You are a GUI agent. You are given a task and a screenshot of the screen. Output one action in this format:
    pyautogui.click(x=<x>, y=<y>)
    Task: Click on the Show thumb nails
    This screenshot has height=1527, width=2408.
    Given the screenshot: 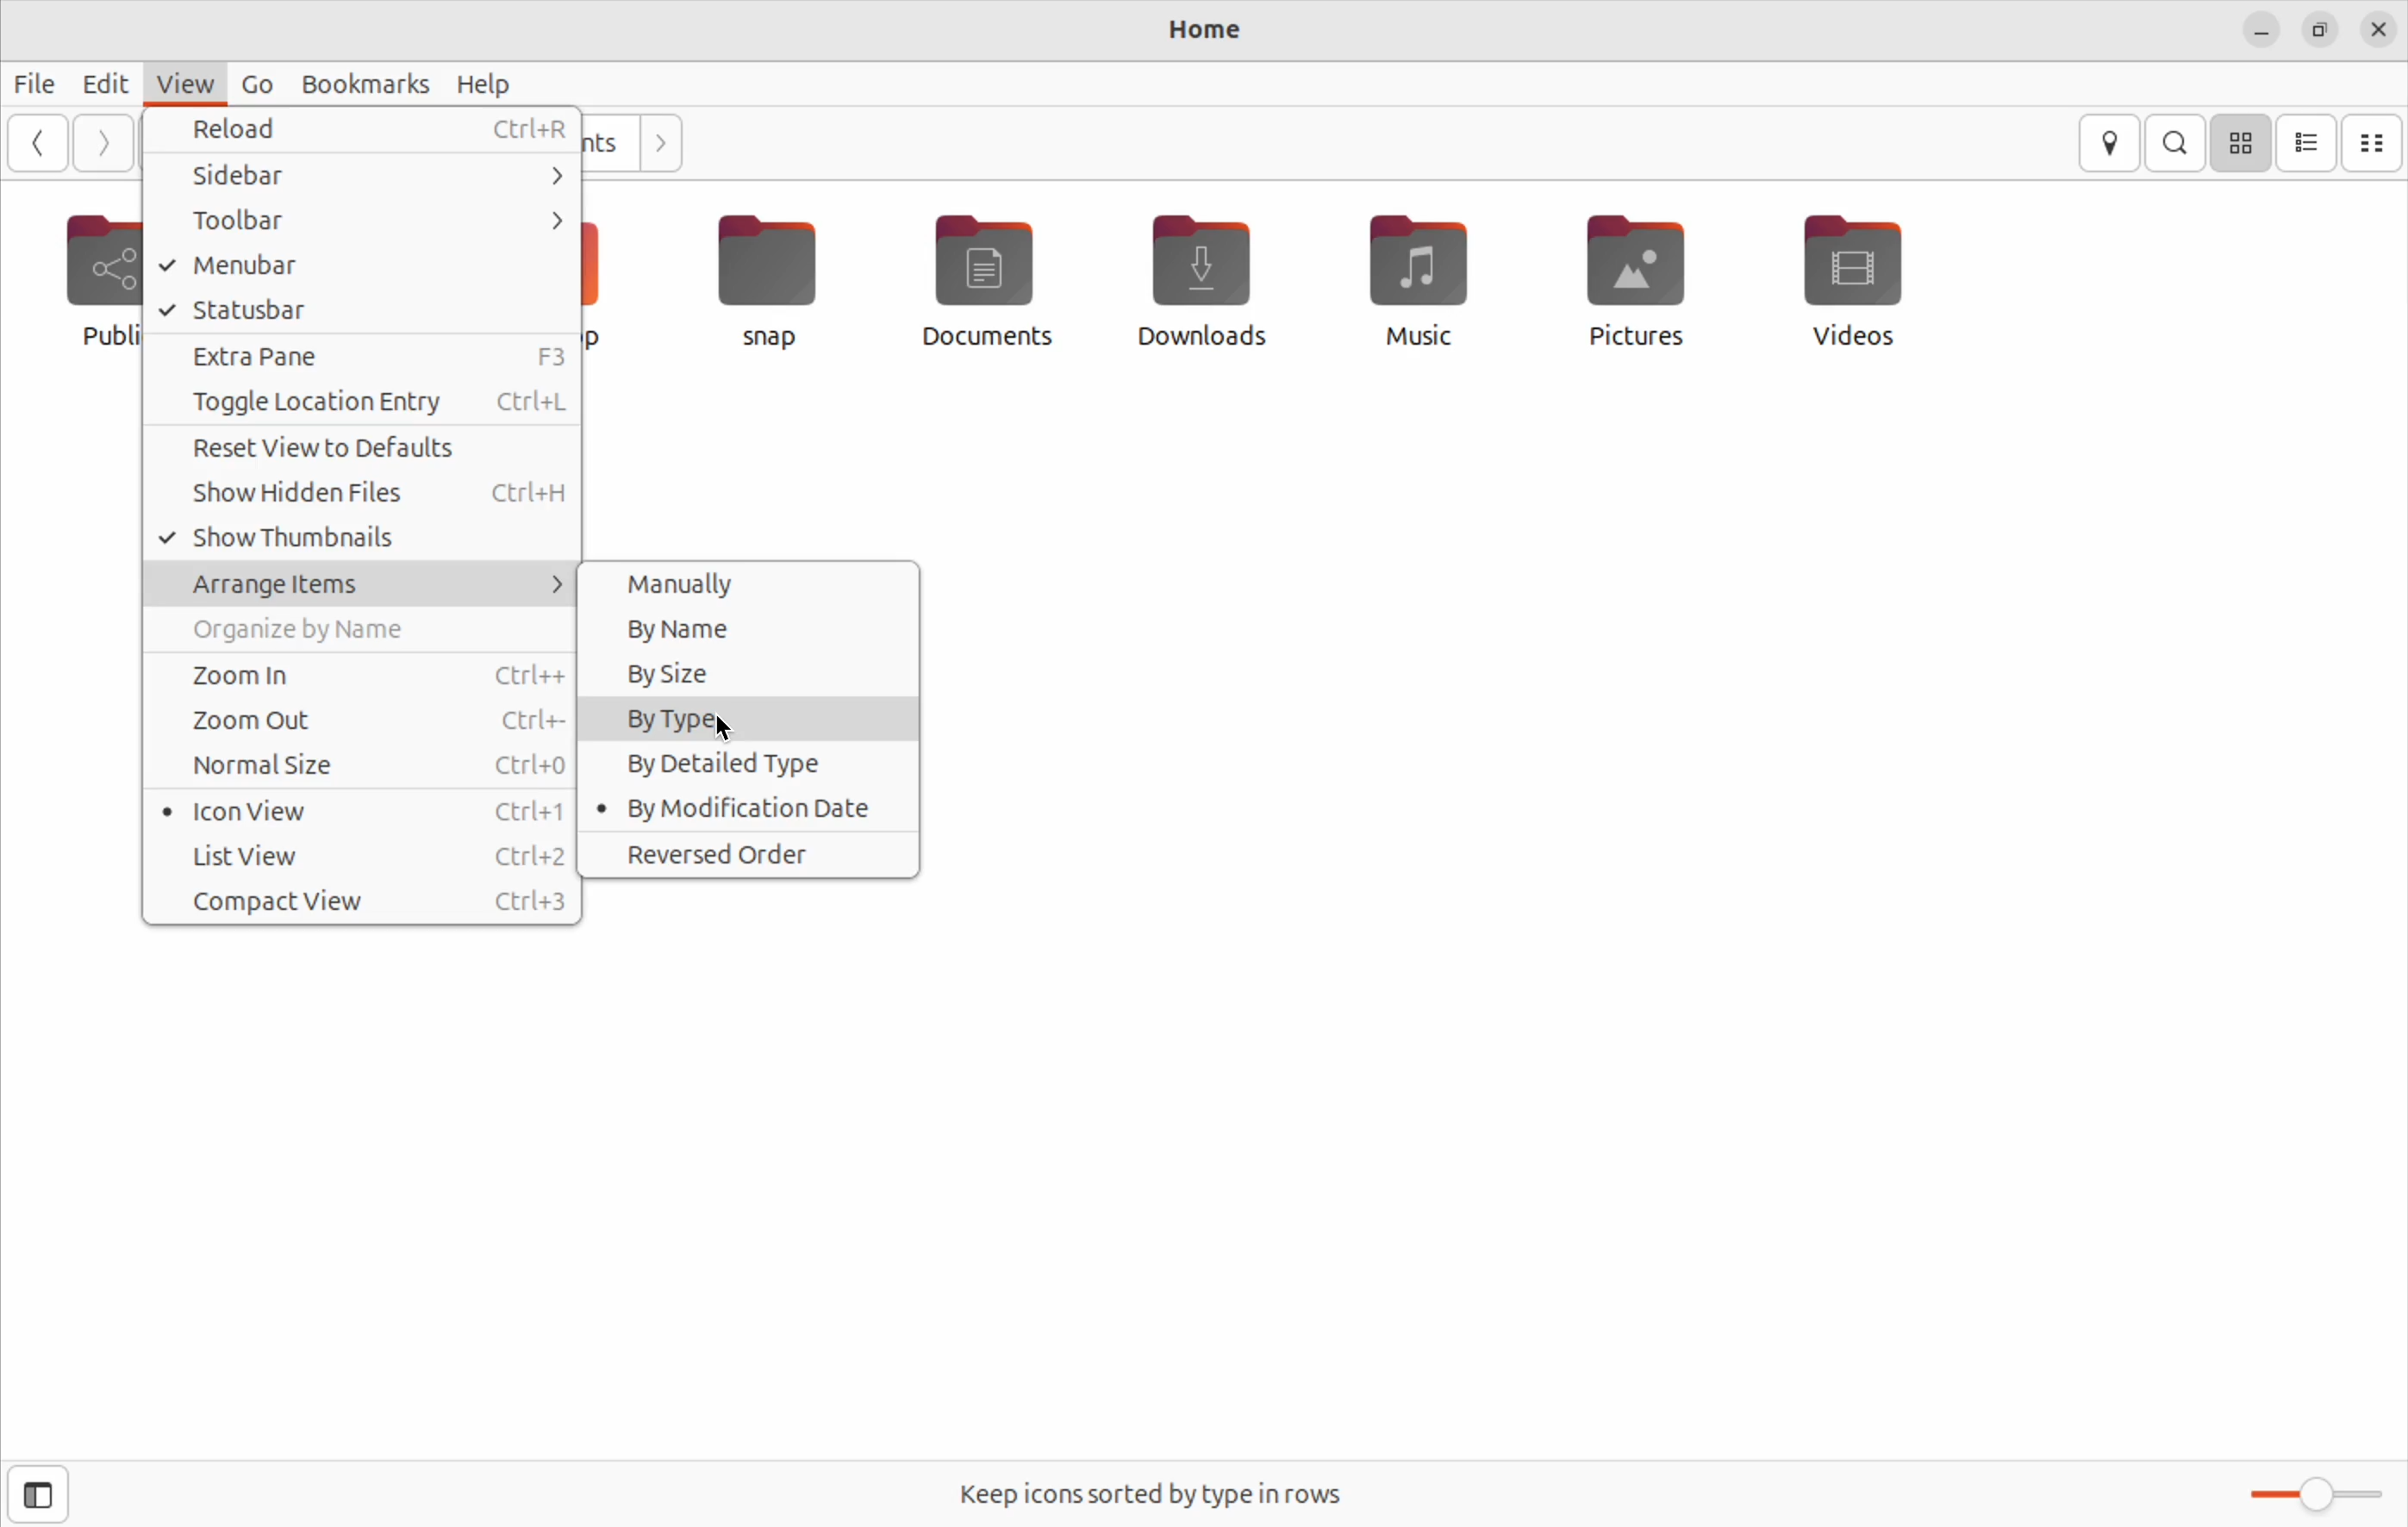 What is the action you would take?
    pyautogui.click(x=365, y=537)
    